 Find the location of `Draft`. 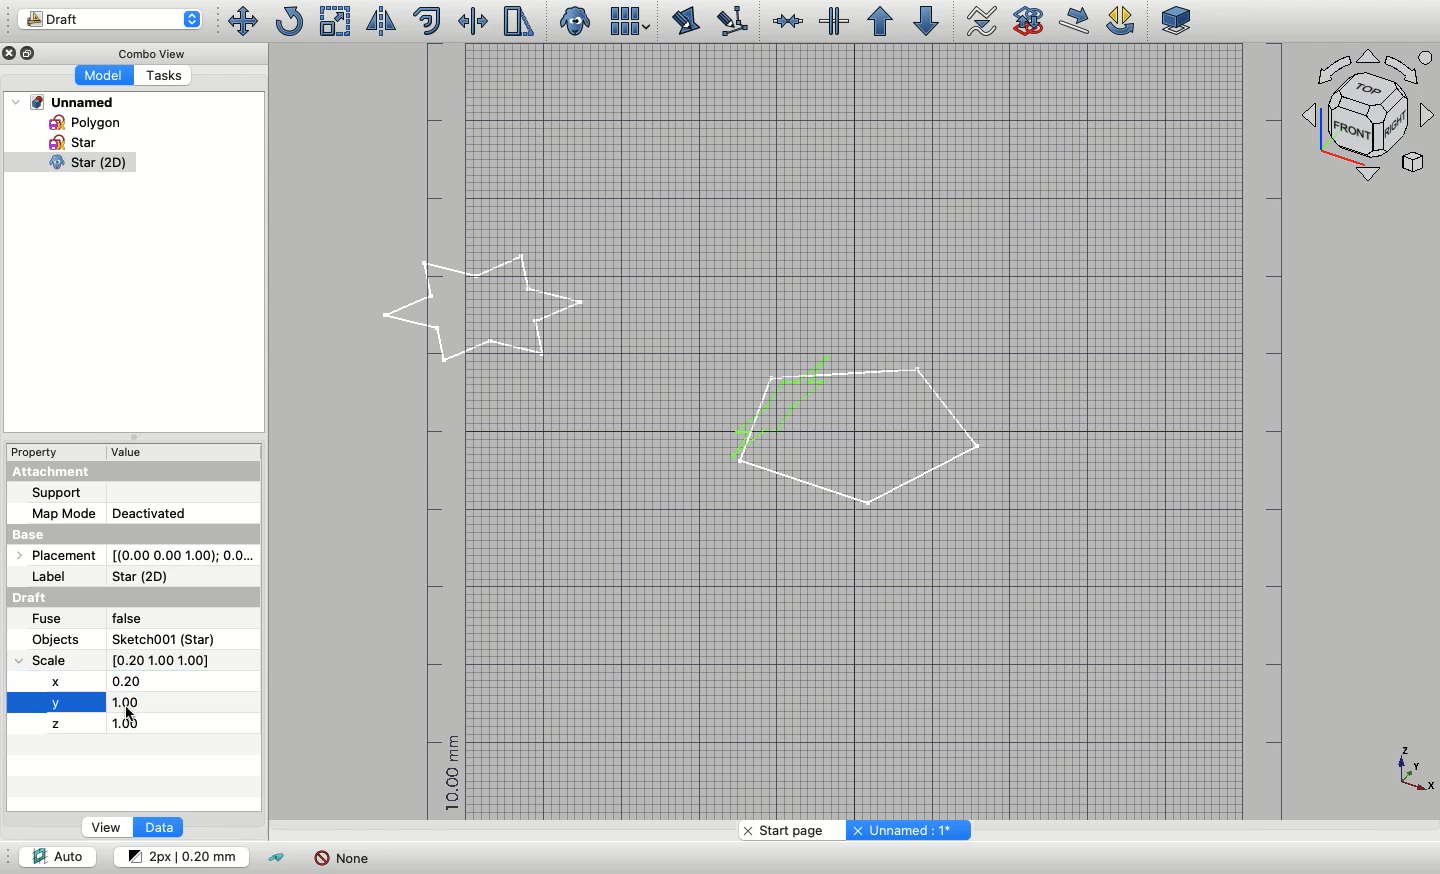

Draft is located at coordinates (47, 596).